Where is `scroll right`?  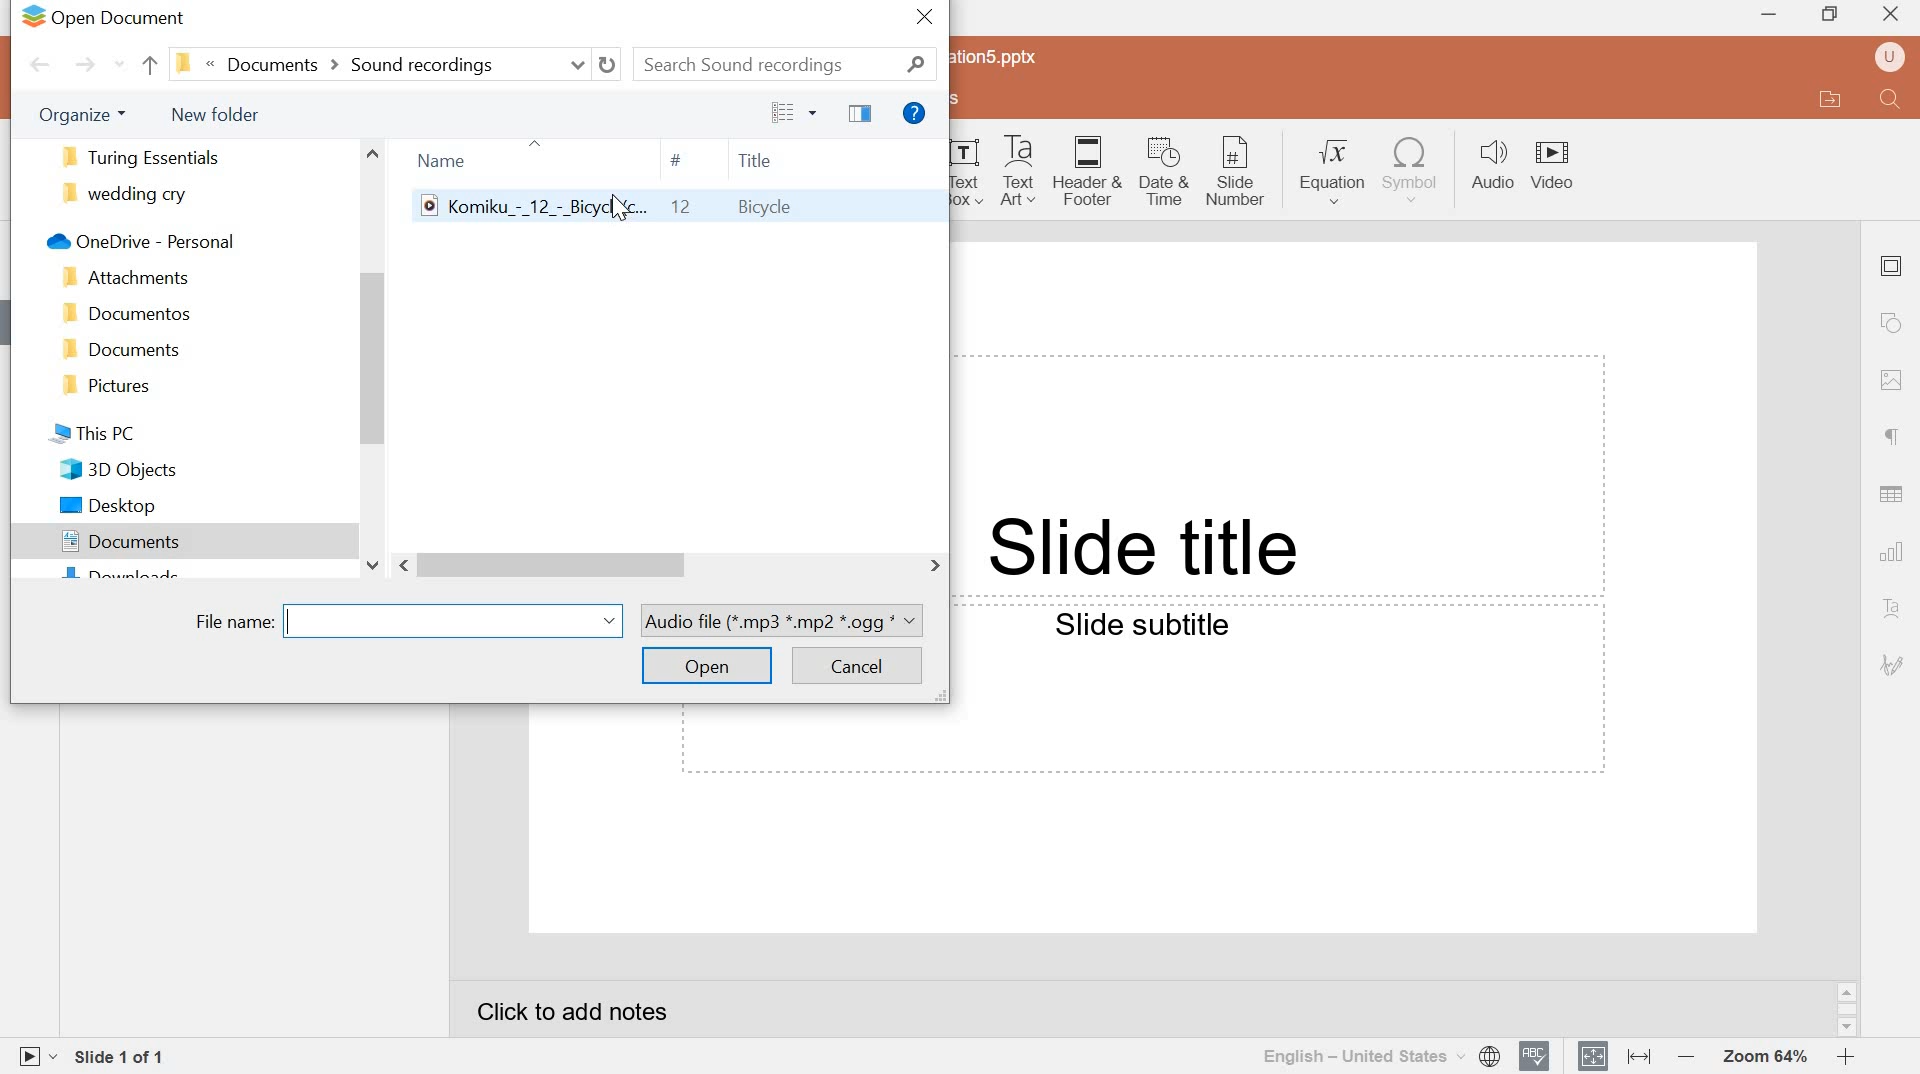
scroll right is located at coordinates (927, 566).